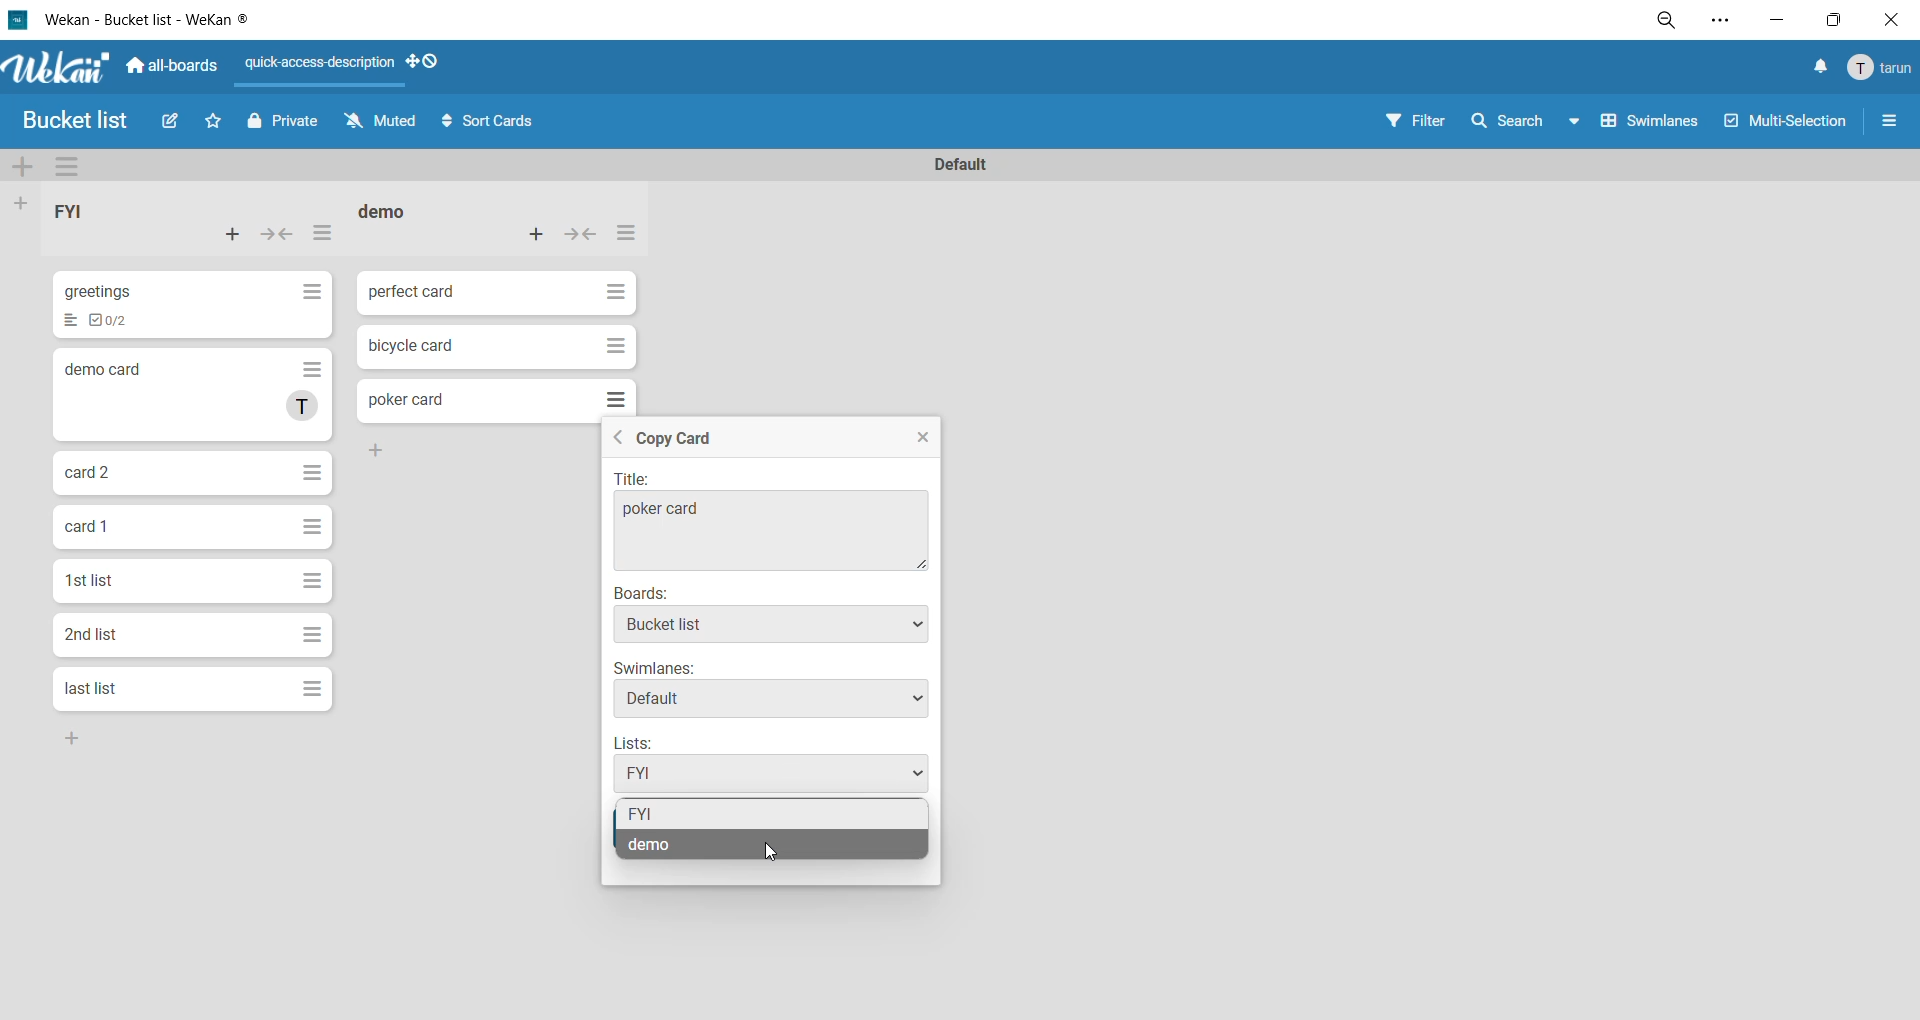 The height and width of the screenshot is (1020, 1920). I want to click on sidebar, so click(1889, 125).